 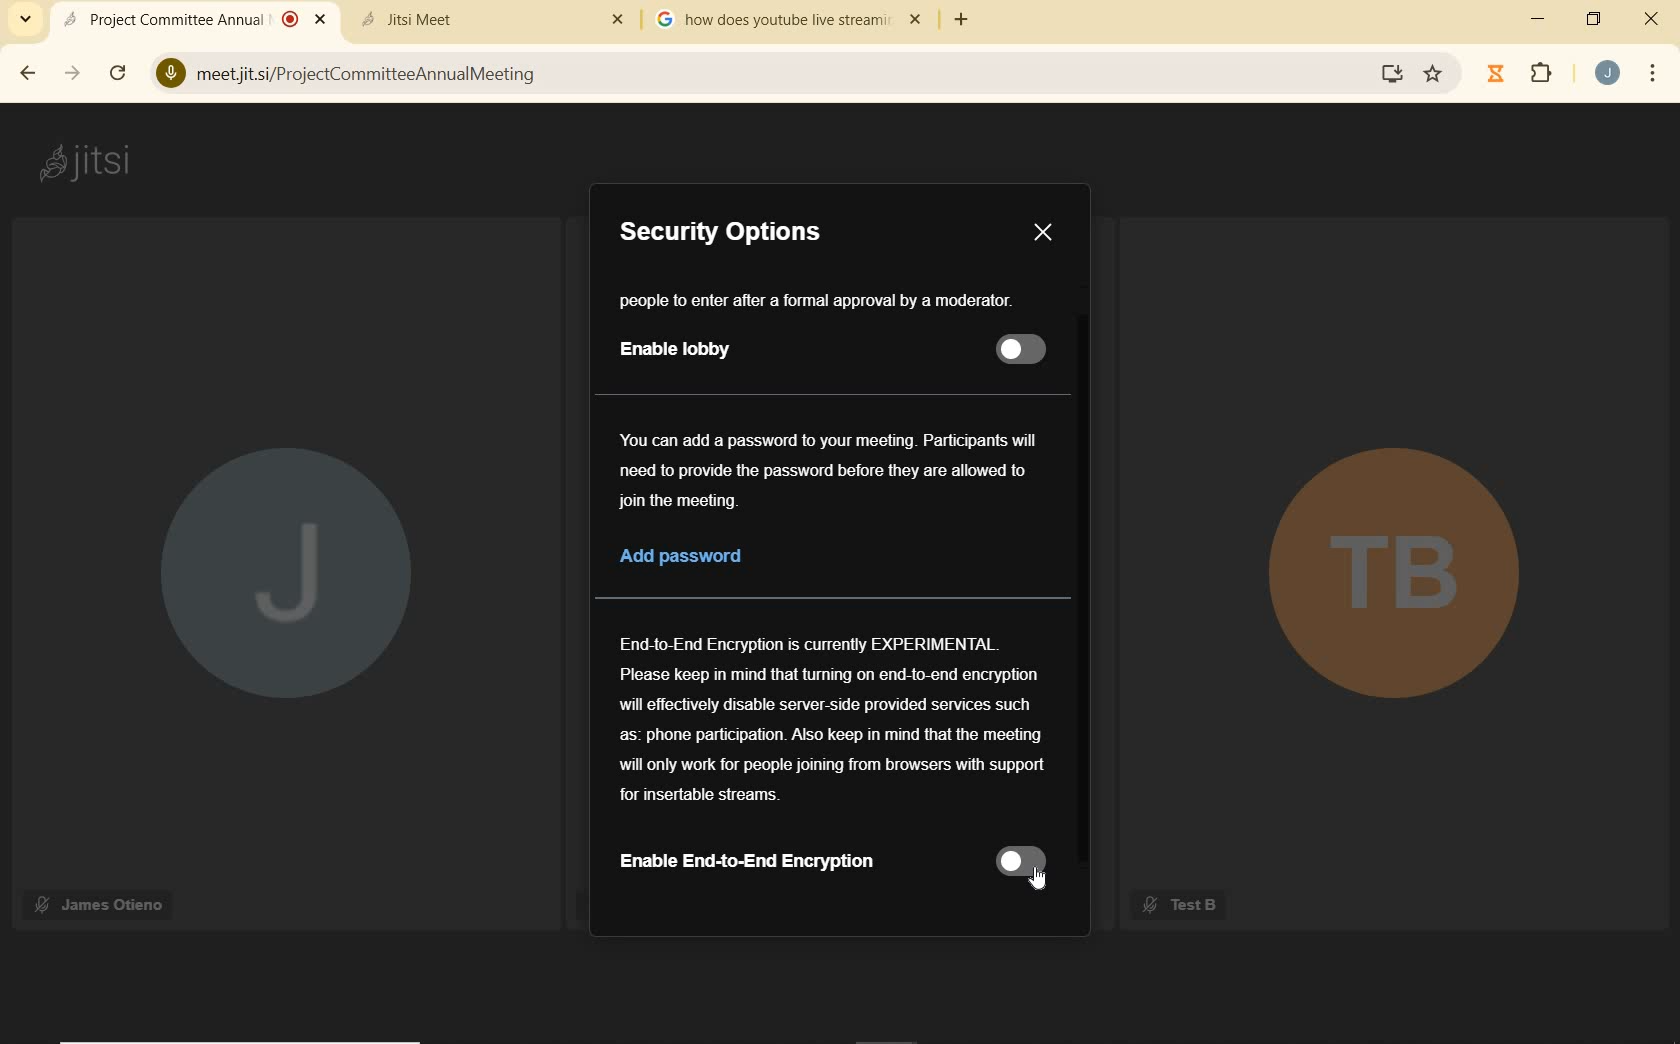 I want to click on J, so click(x=290, y=570).